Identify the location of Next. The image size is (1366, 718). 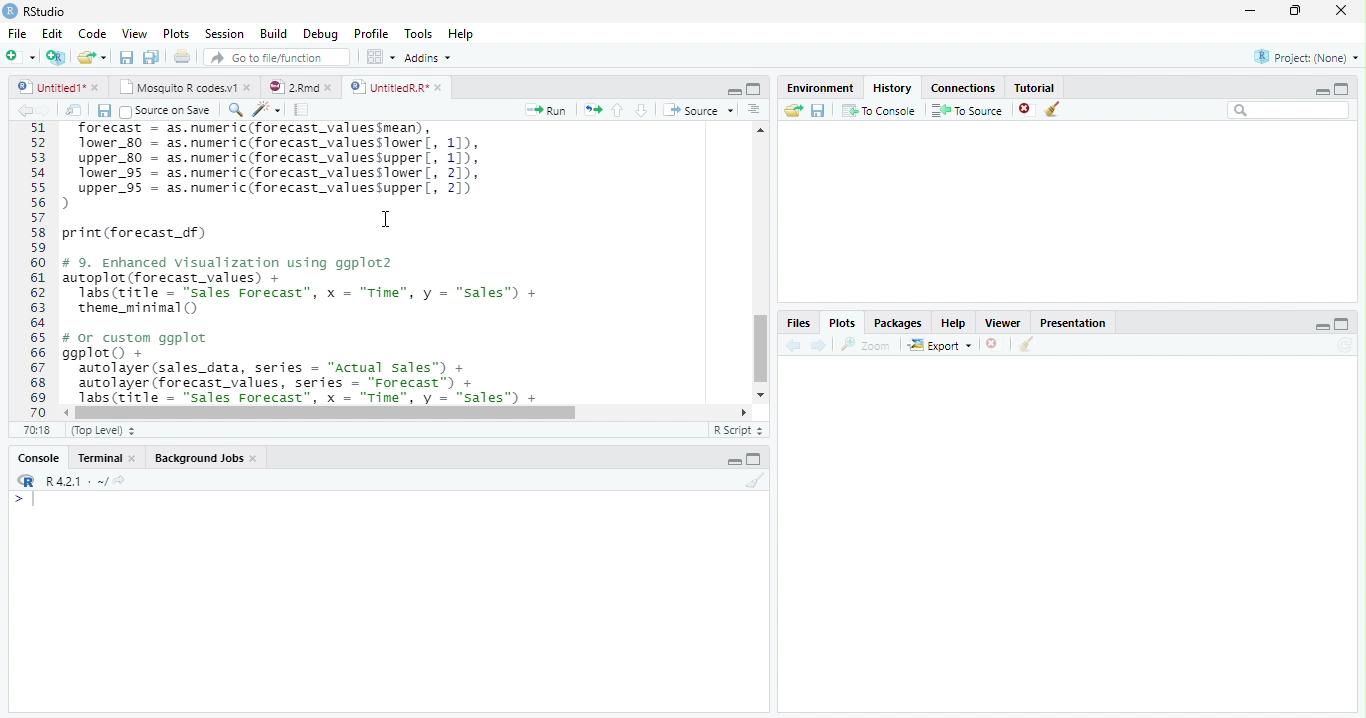
(821, 346).